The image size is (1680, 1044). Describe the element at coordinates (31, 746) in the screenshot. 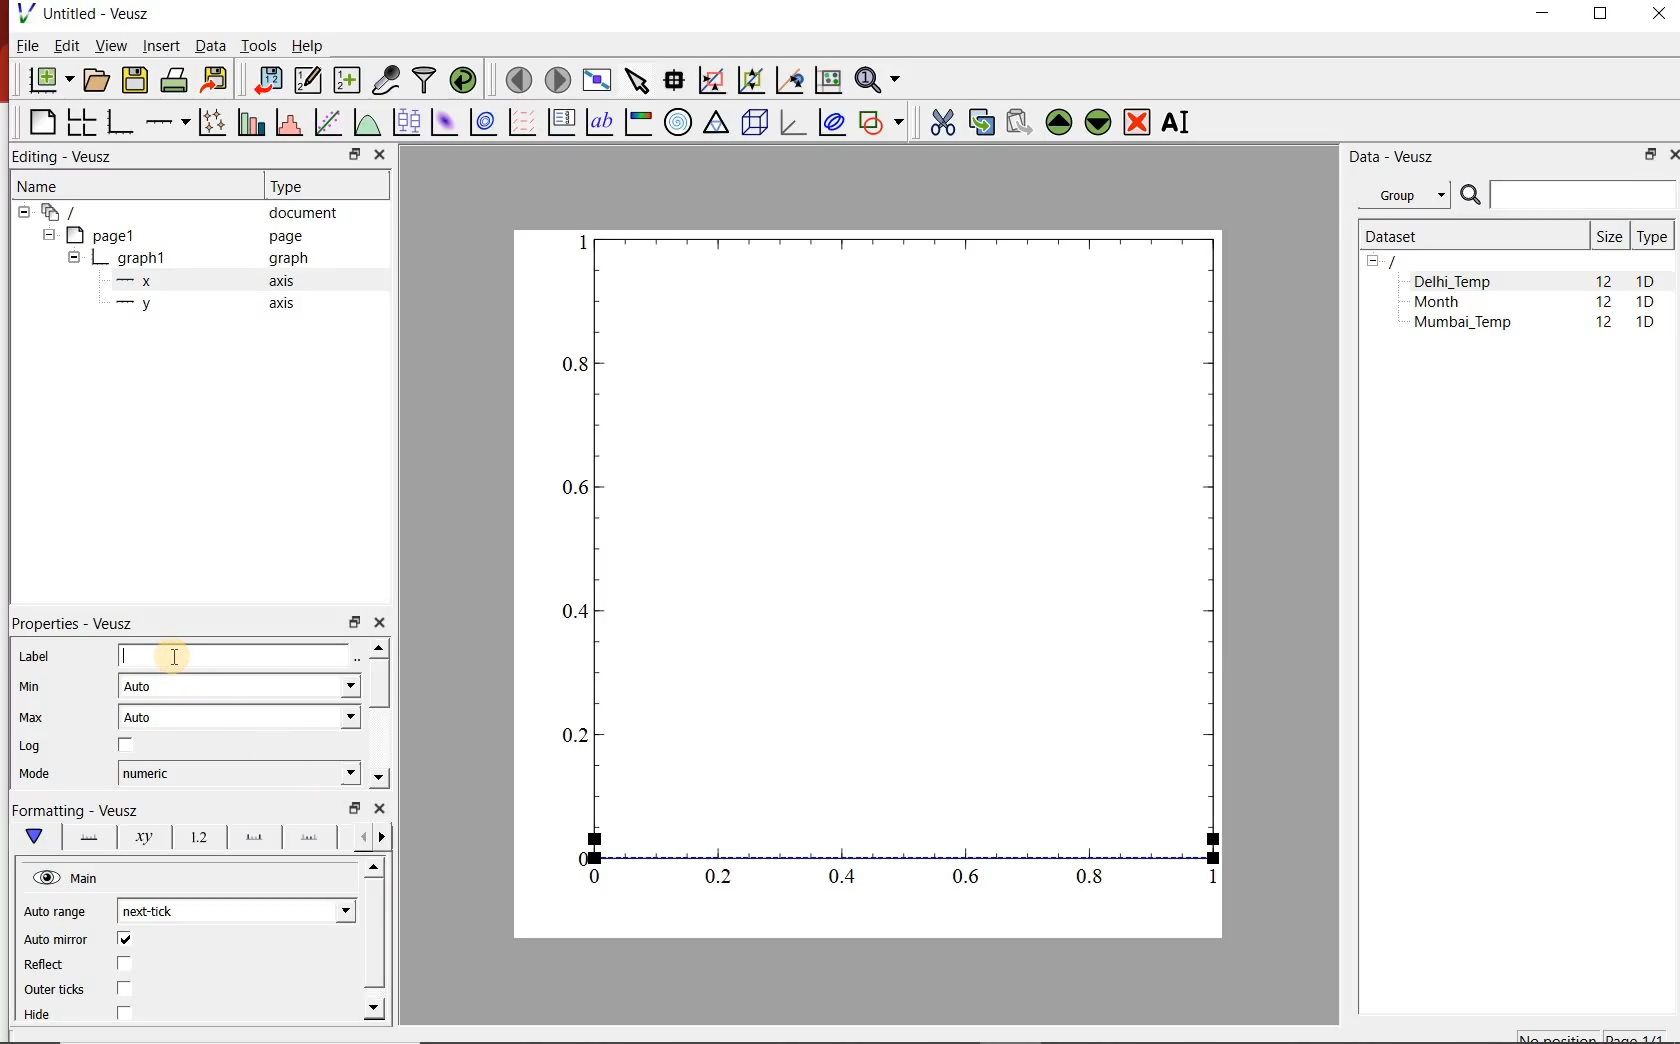

I see `Log` at that location.